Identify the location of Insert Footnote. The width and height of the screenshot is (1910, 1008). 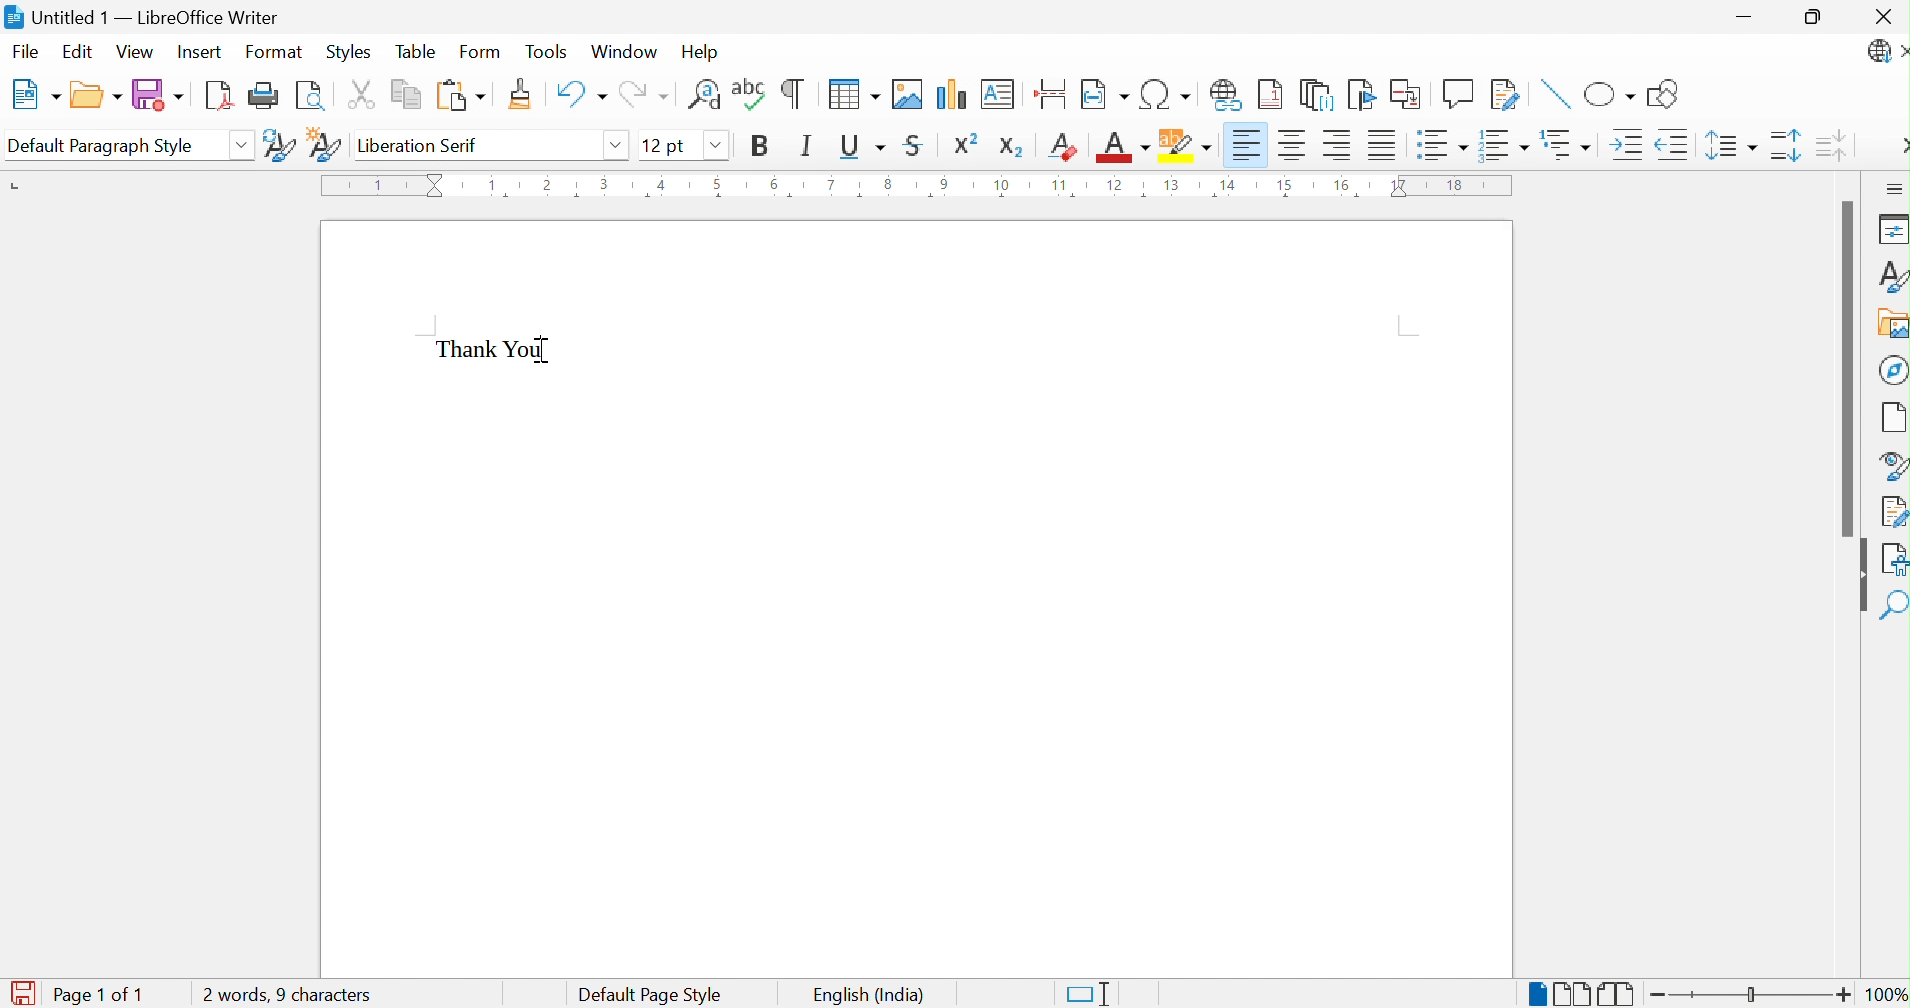
(1271, 95).